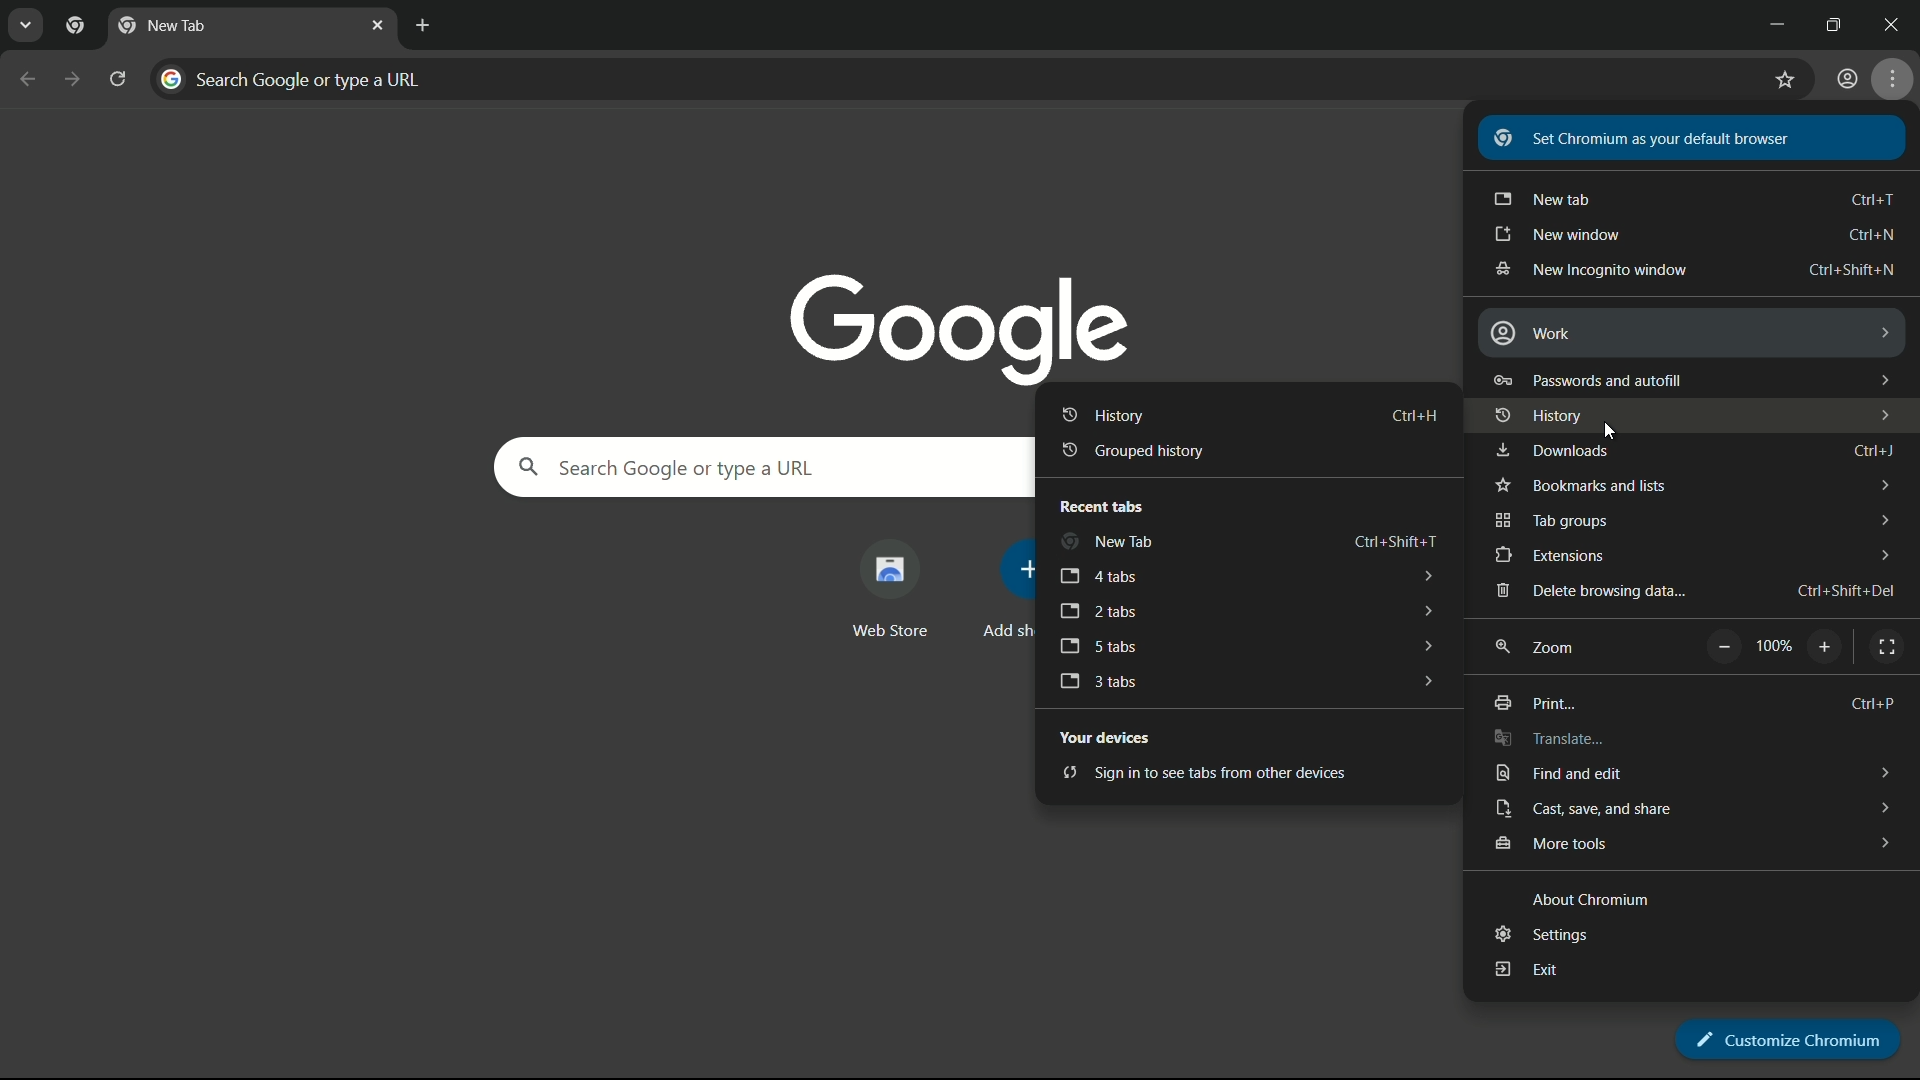 This screenshot has width=1920, height=1080. Describe the element at coordinates (379, 23) in the screenshot. I see `close` at that location.